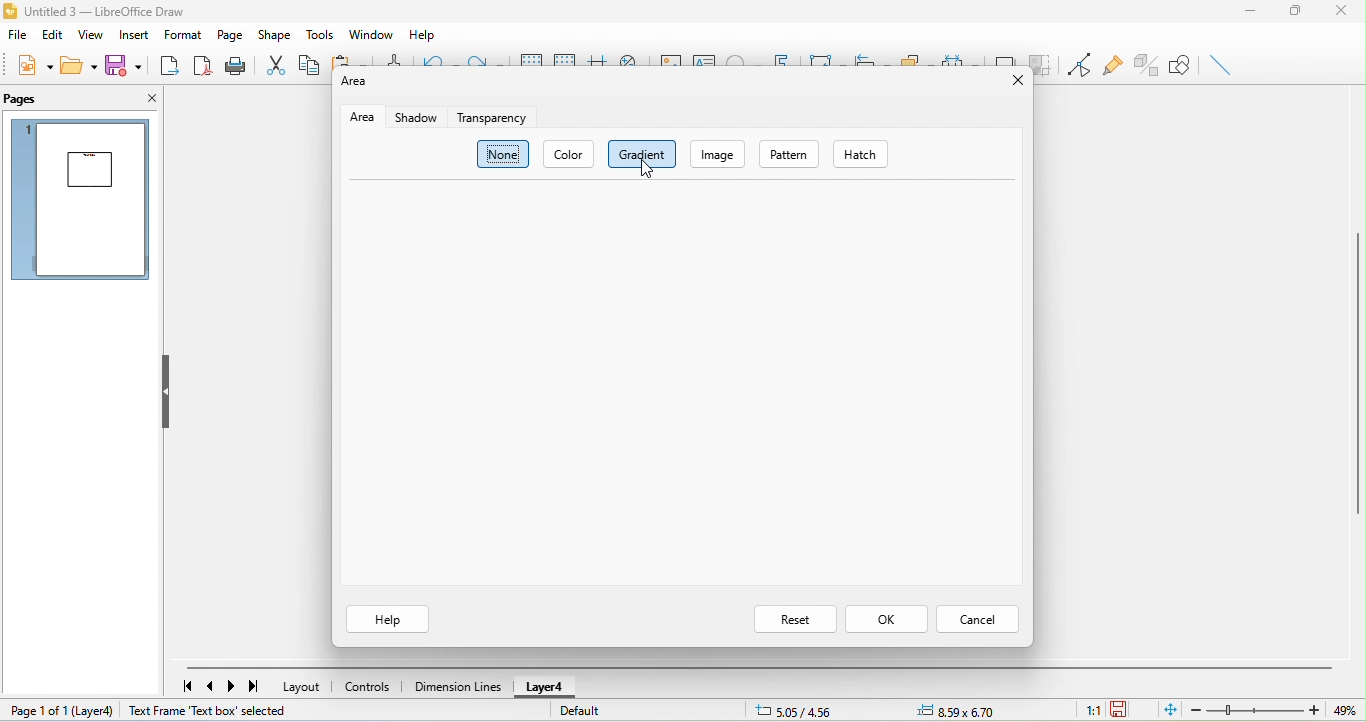 This screenshot has height=722, width=1366. Describe the element at coordinates (1080, 65) in the screenshot. I see `toggle point edit mode` at that location.